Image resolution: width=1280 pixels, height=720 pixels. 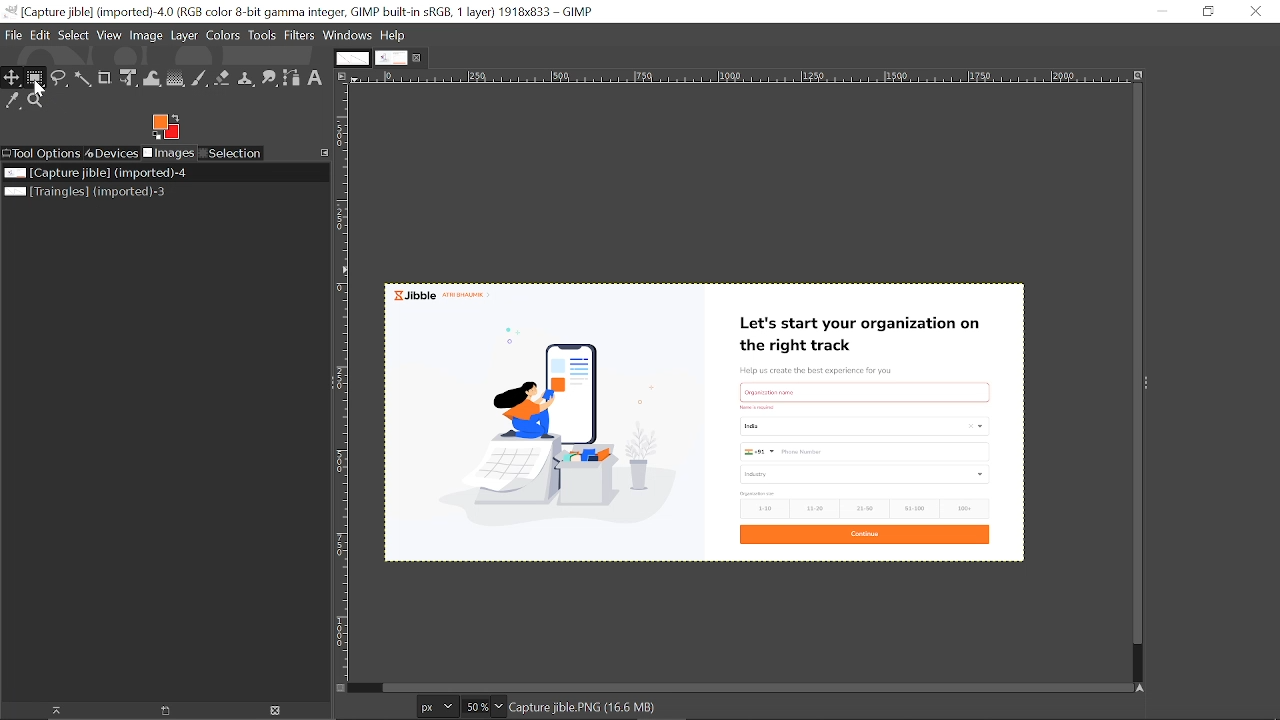 I want to click on Windows, so click(x=347, y=35).